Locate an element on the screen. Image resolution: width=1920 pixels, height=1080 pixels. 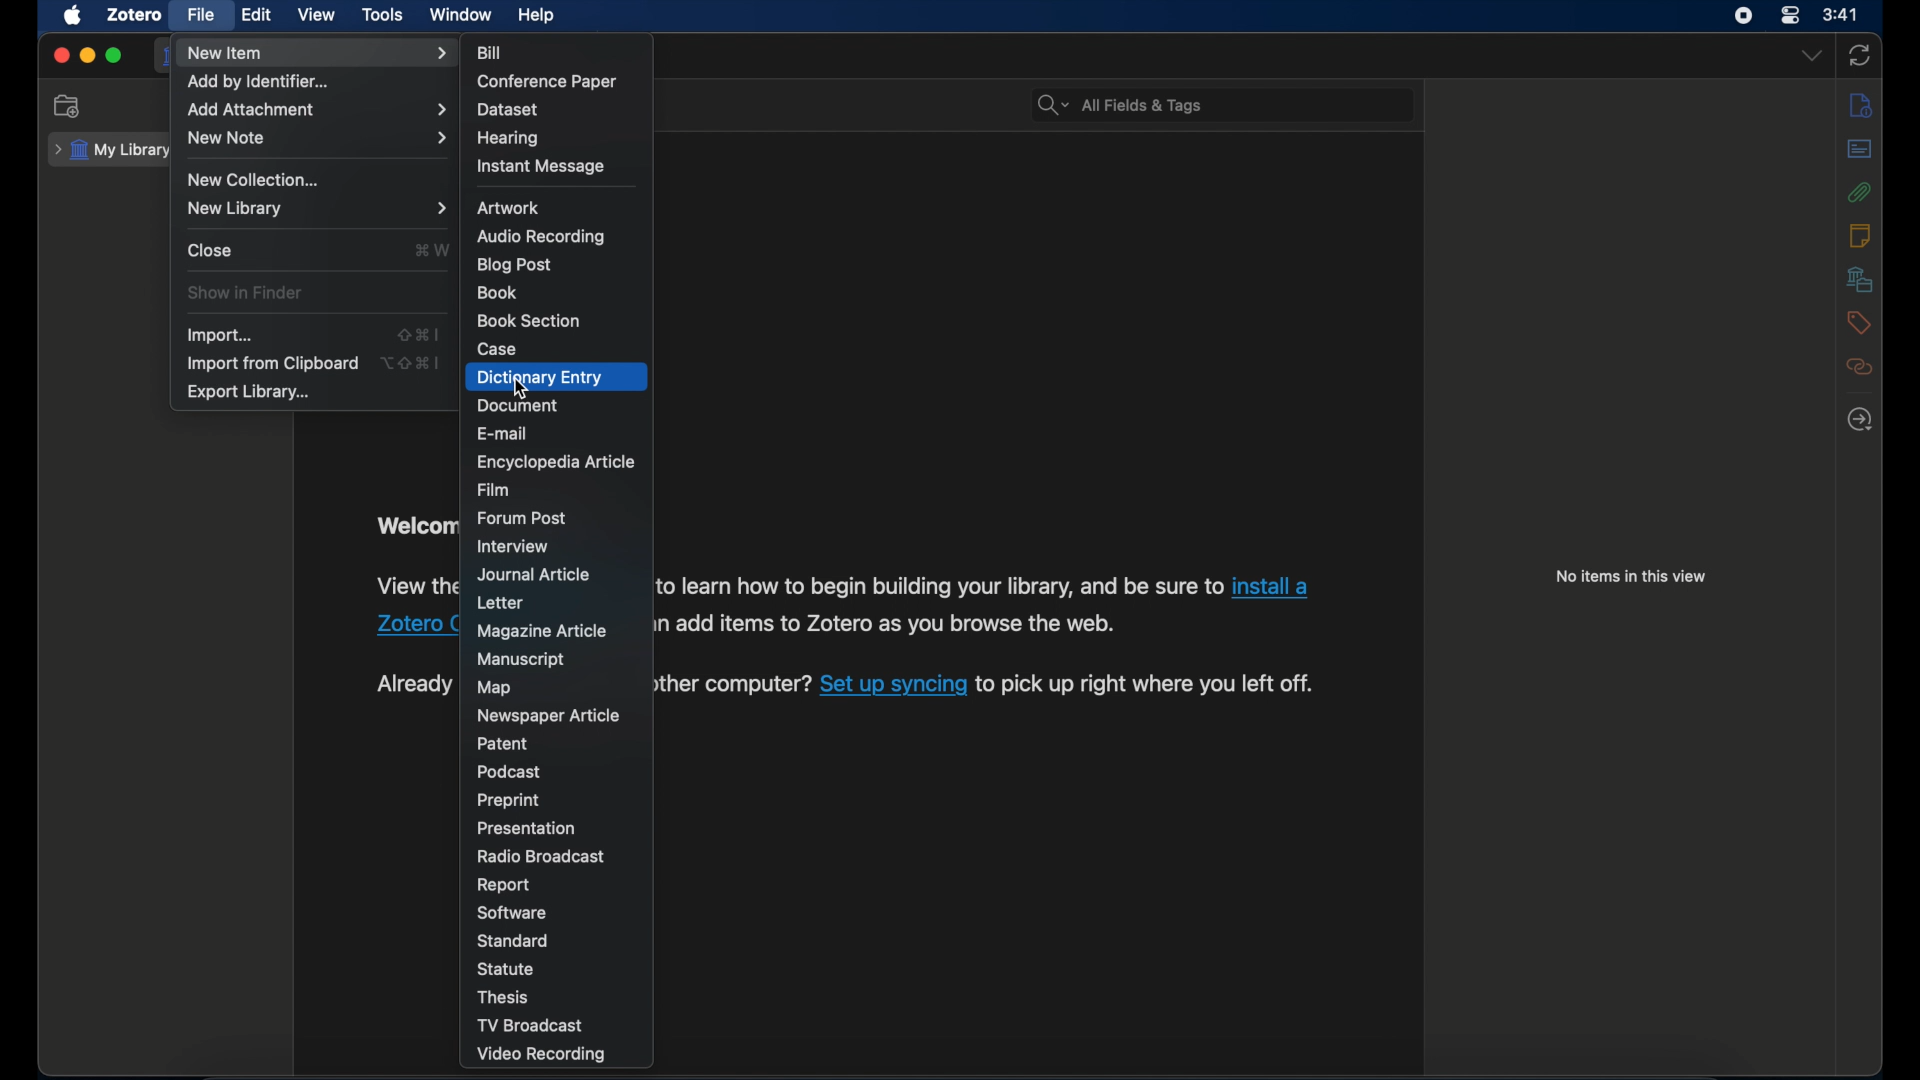
conference paper is located at coordinates (546, 82).